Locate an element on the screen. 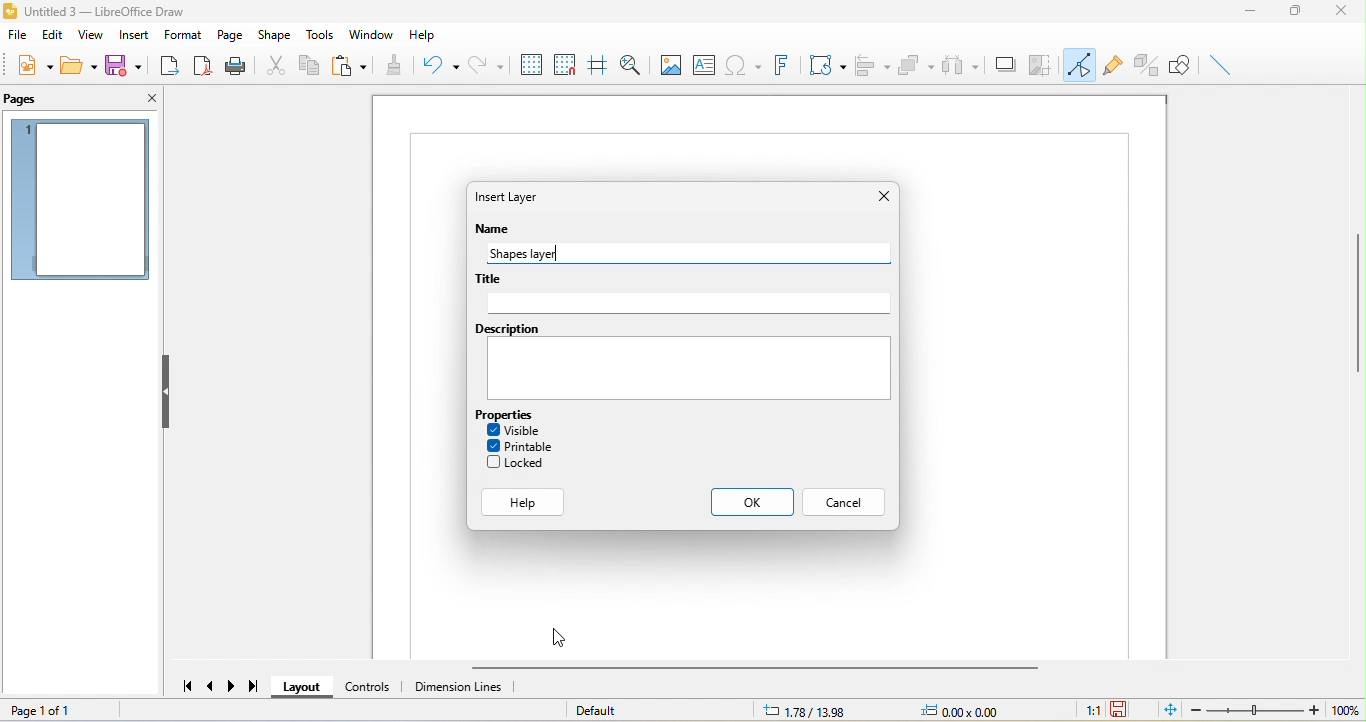 This screenshot has height=722, width=1366. maximize is located at coordinates (1298, 11).